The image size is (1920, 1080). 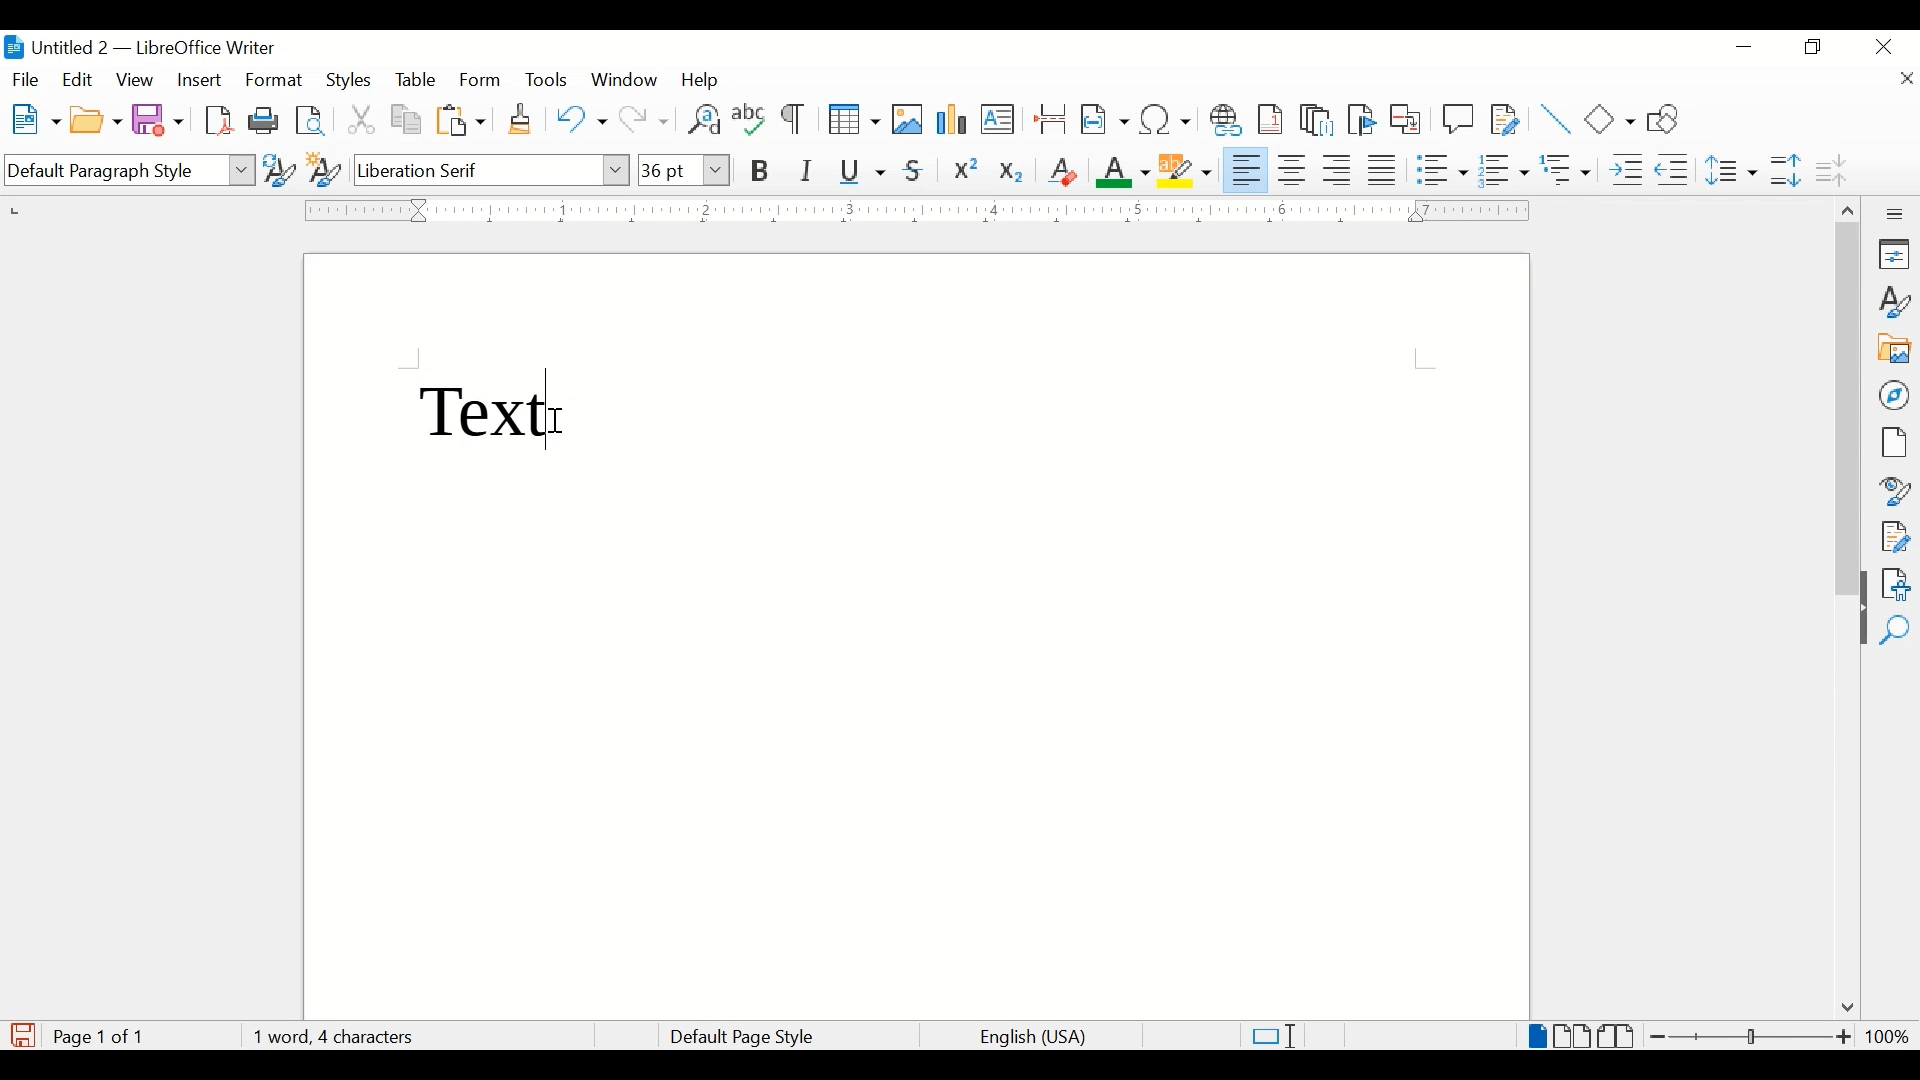 What do you see at coordinates (408, 120) in the screenshot?
I see `copy` at bounding box center [408, 120].